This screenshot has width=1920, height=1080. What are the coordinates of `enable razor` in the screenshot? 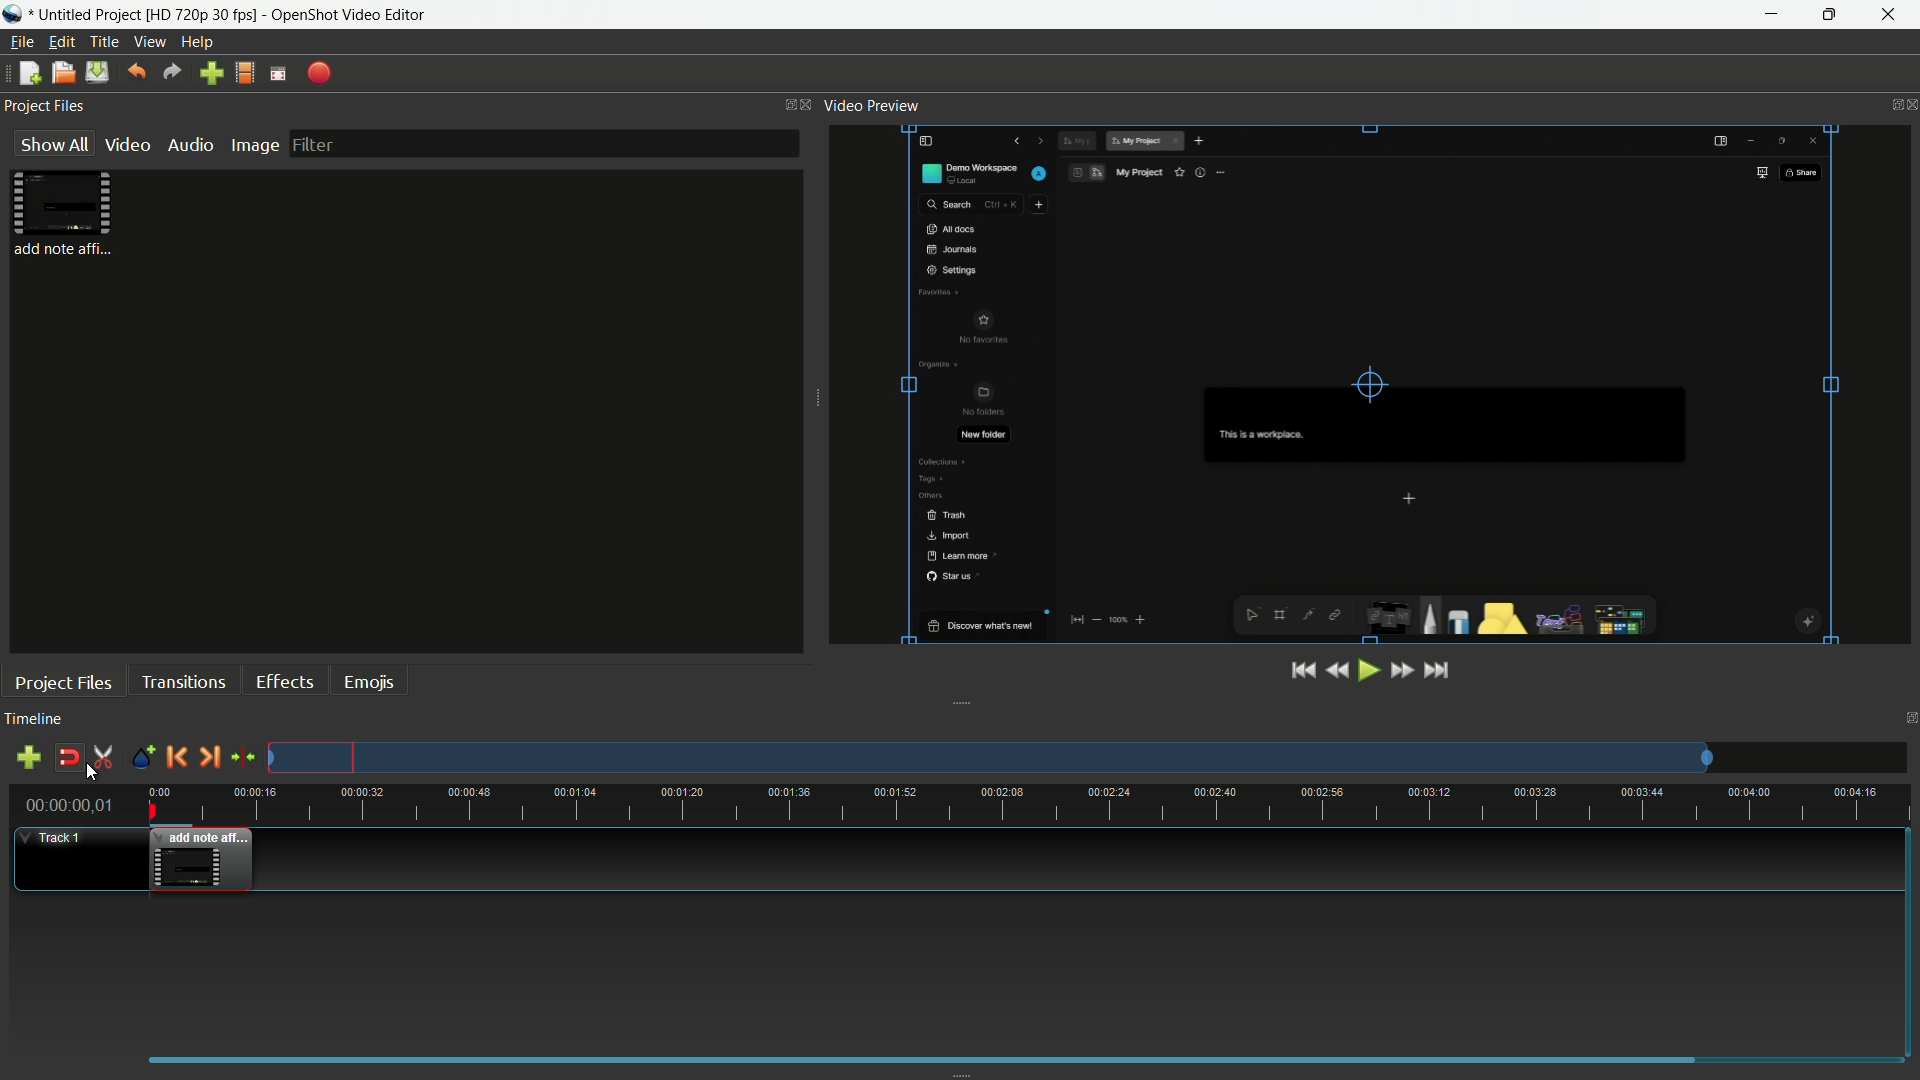 It's located at (105, 754).